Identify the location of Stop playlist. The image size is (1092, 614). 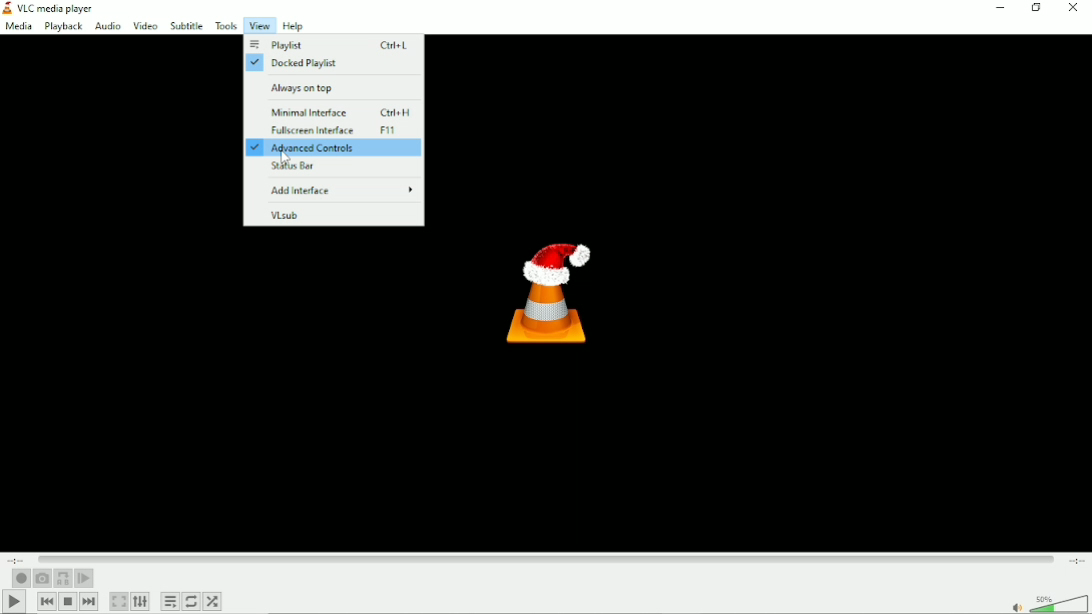
(68, 602).